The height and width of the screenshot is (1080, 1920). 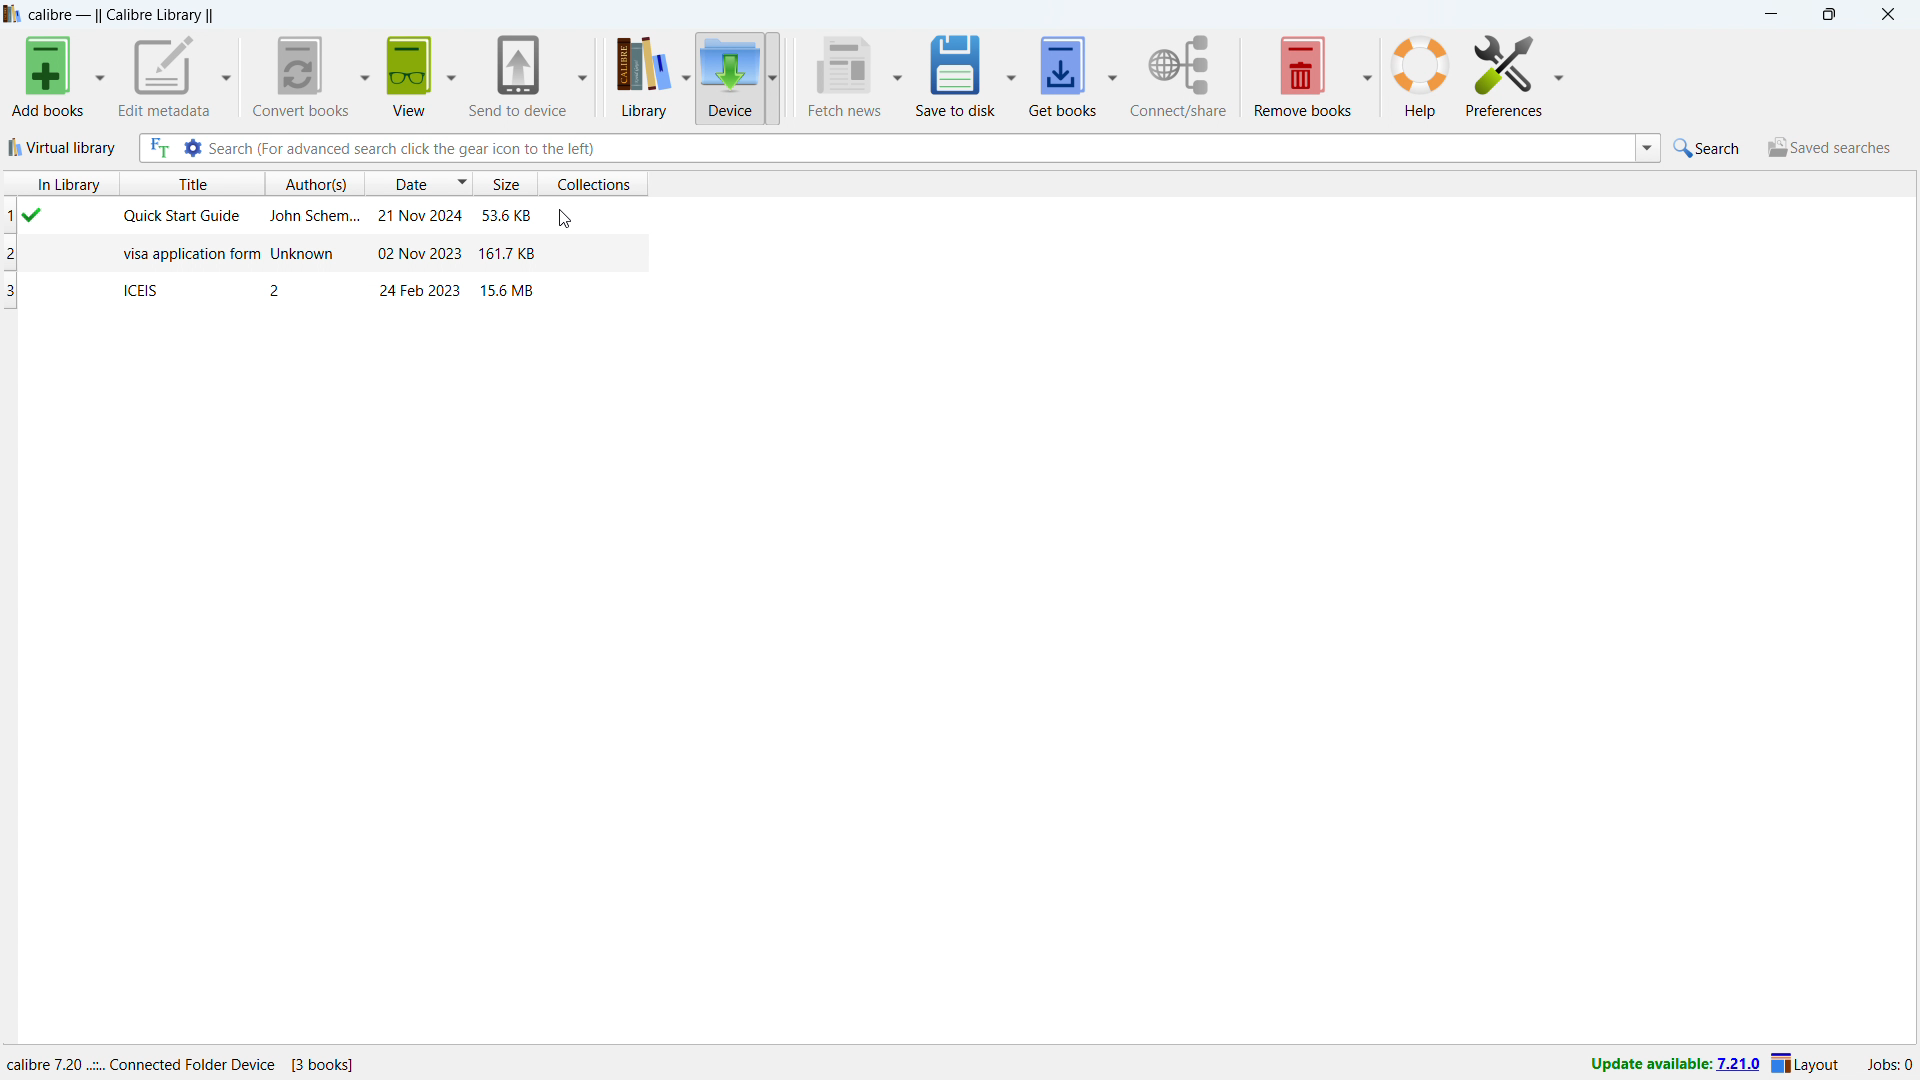 What do you see at coordinates (581, 76) in the screenshot?
I see `send to device options` at bounding box center [581, 76].